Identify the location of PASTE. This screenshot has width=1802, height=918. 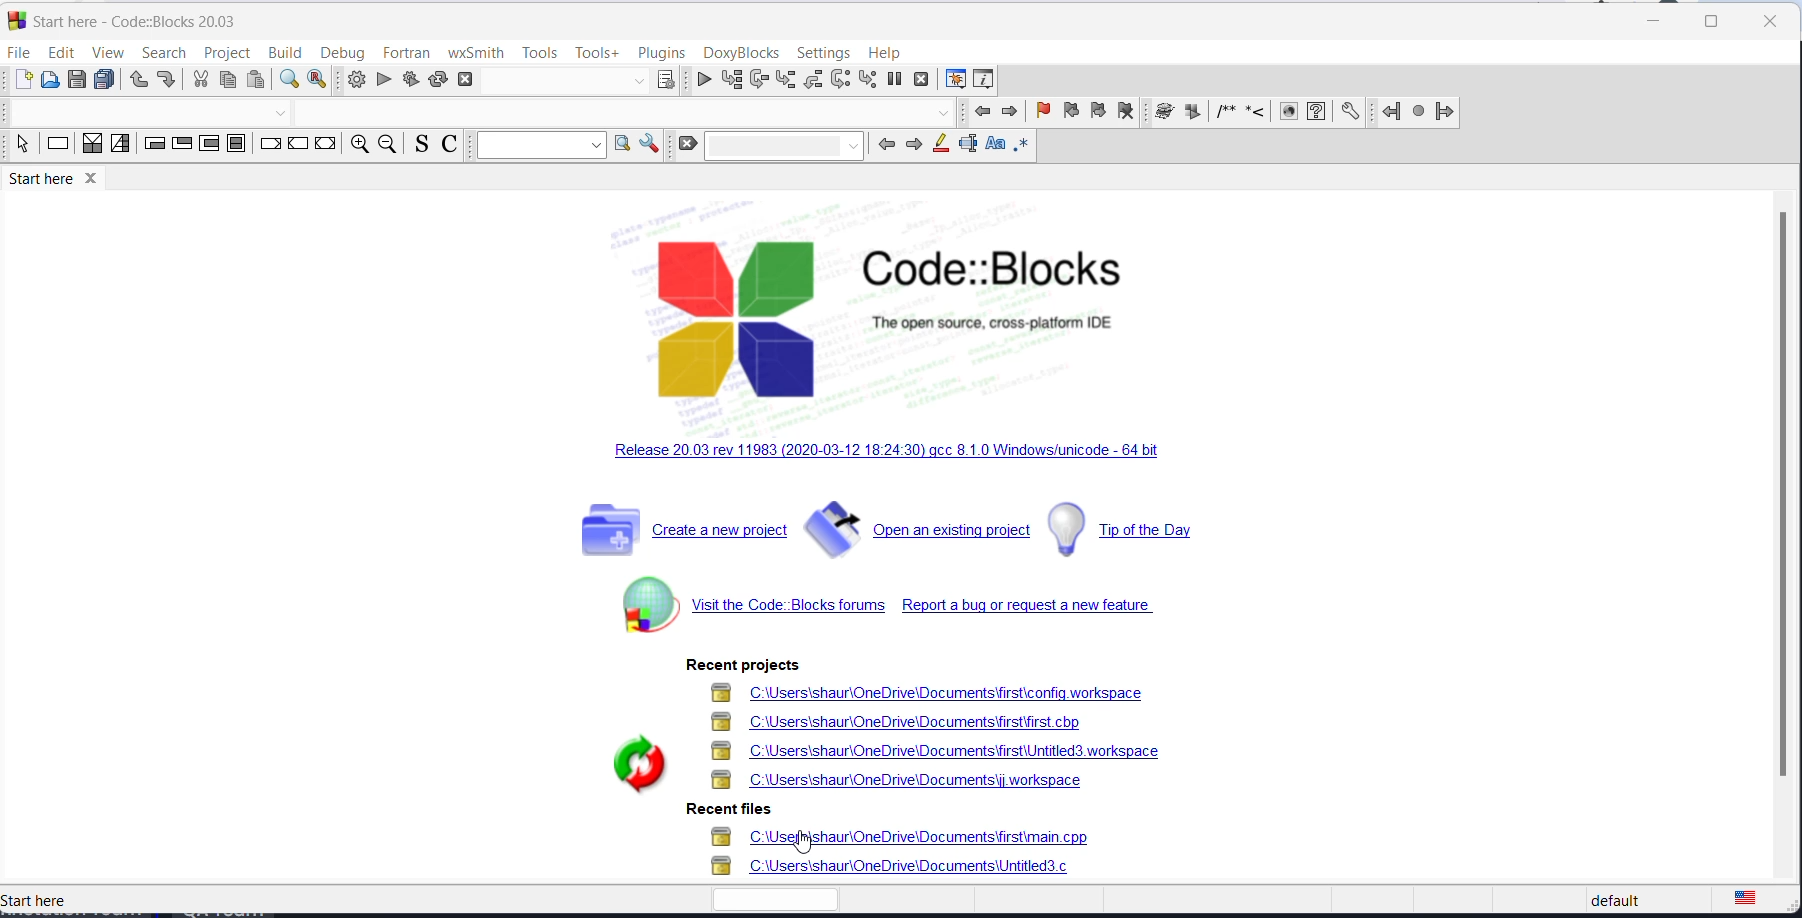
(254, 81).